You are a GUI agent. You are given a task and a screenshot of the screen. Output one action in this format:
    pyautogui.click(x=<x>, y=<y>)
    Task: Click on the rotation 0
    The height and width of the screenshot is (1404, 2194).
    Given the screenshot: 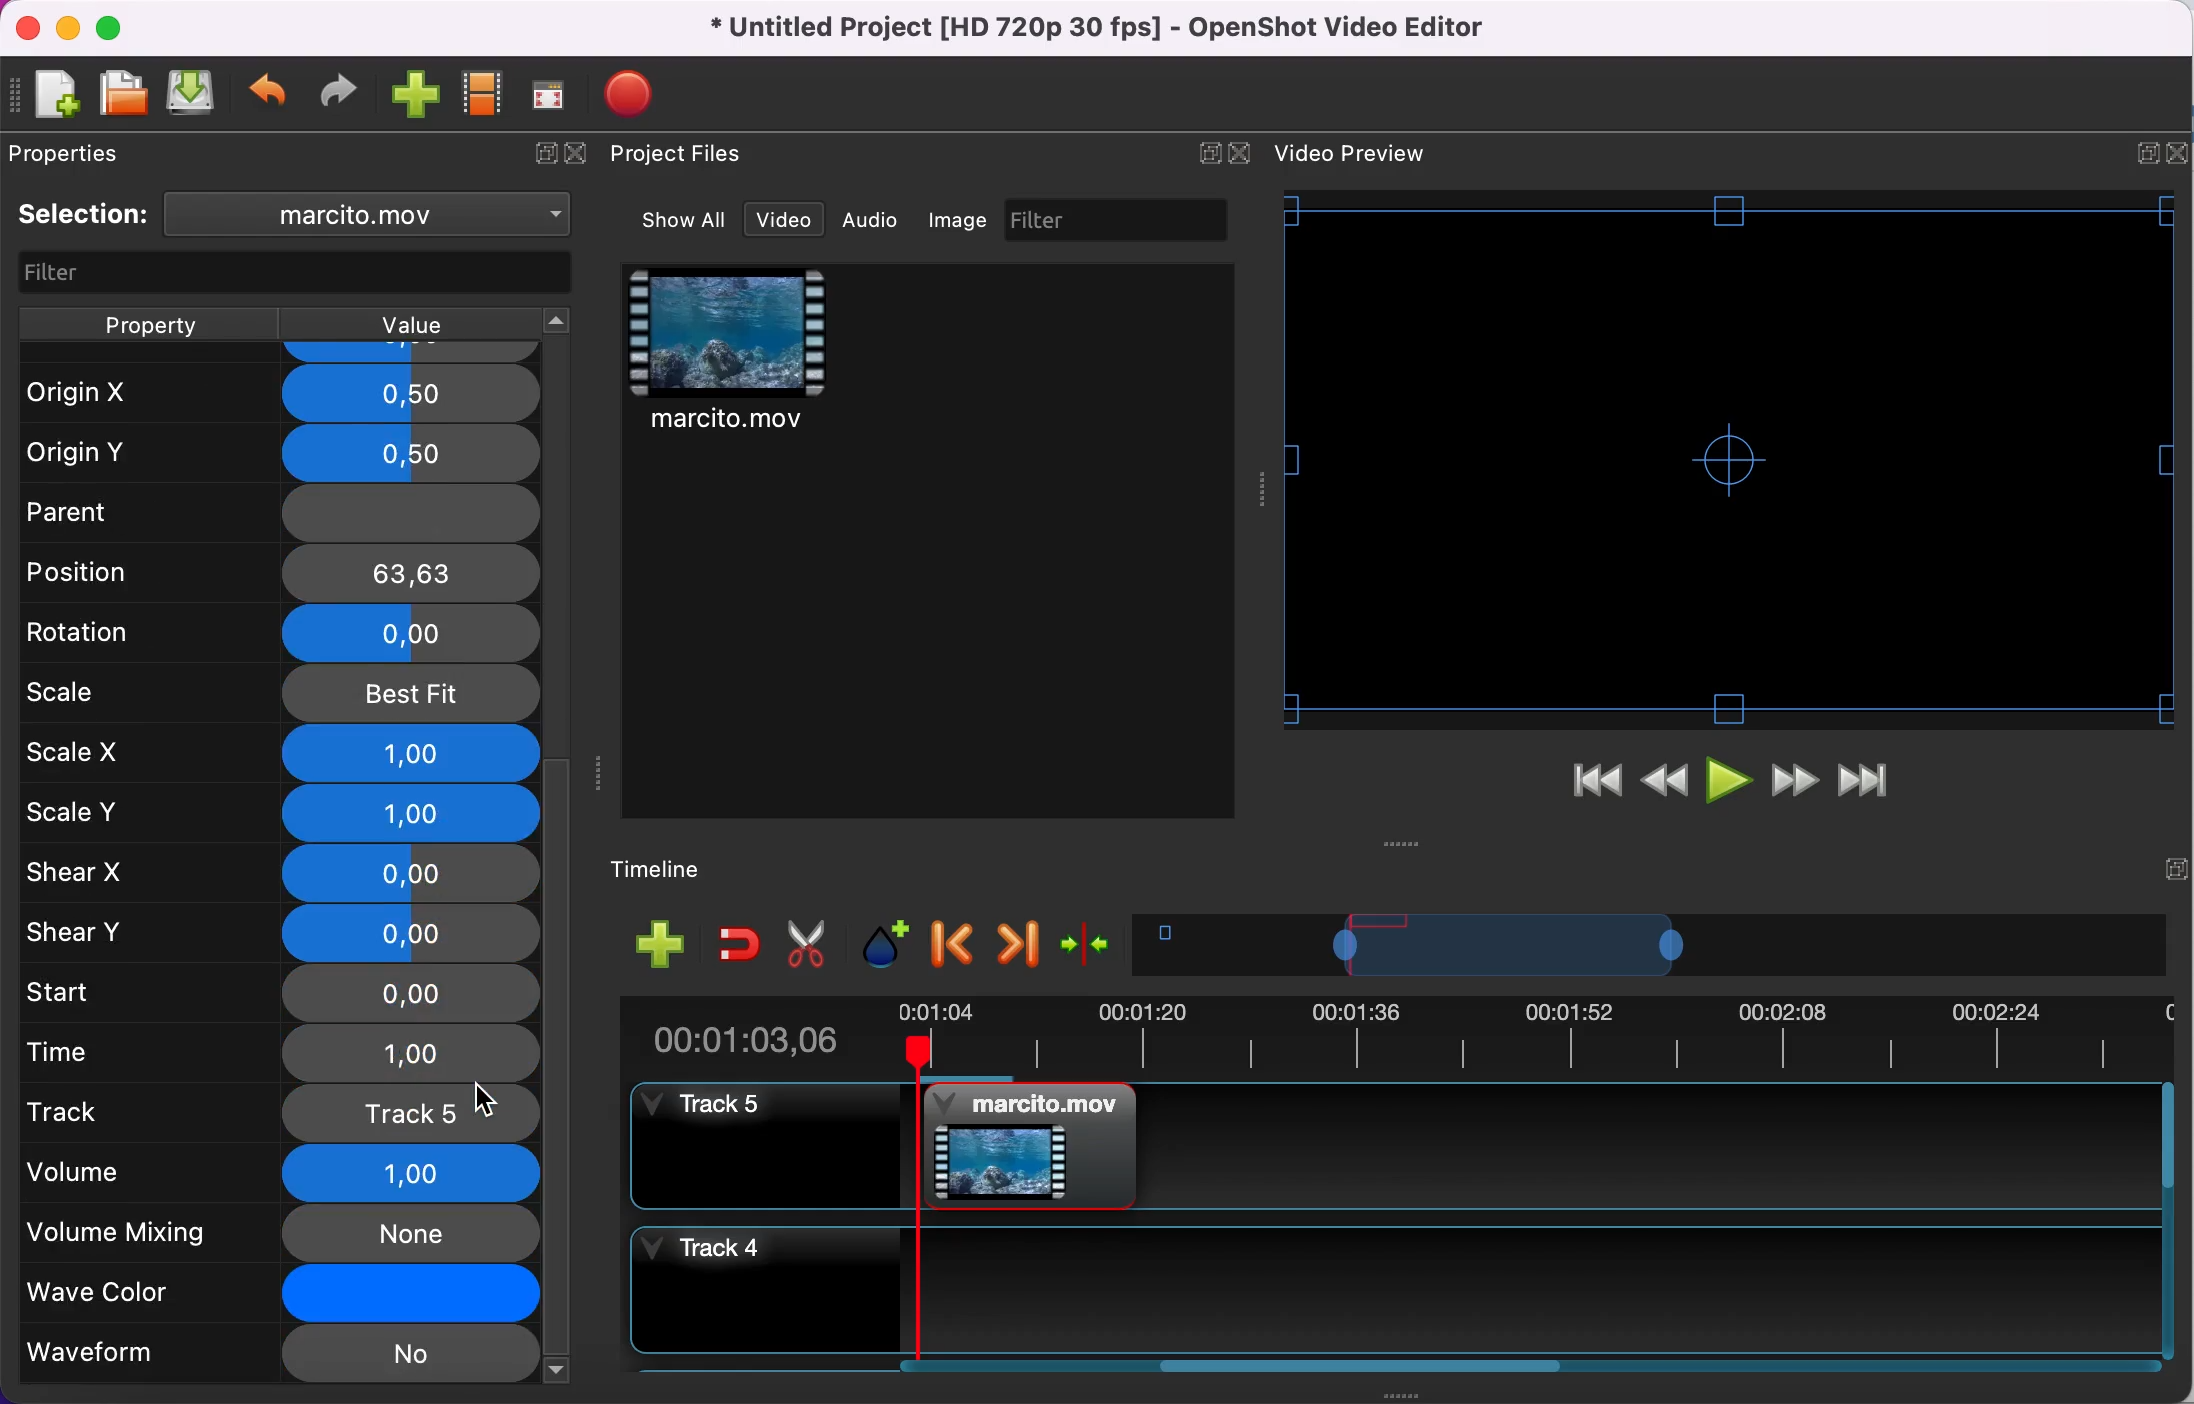 What is the action you would take?
    pyautogui.click(x=280, y=636)
    